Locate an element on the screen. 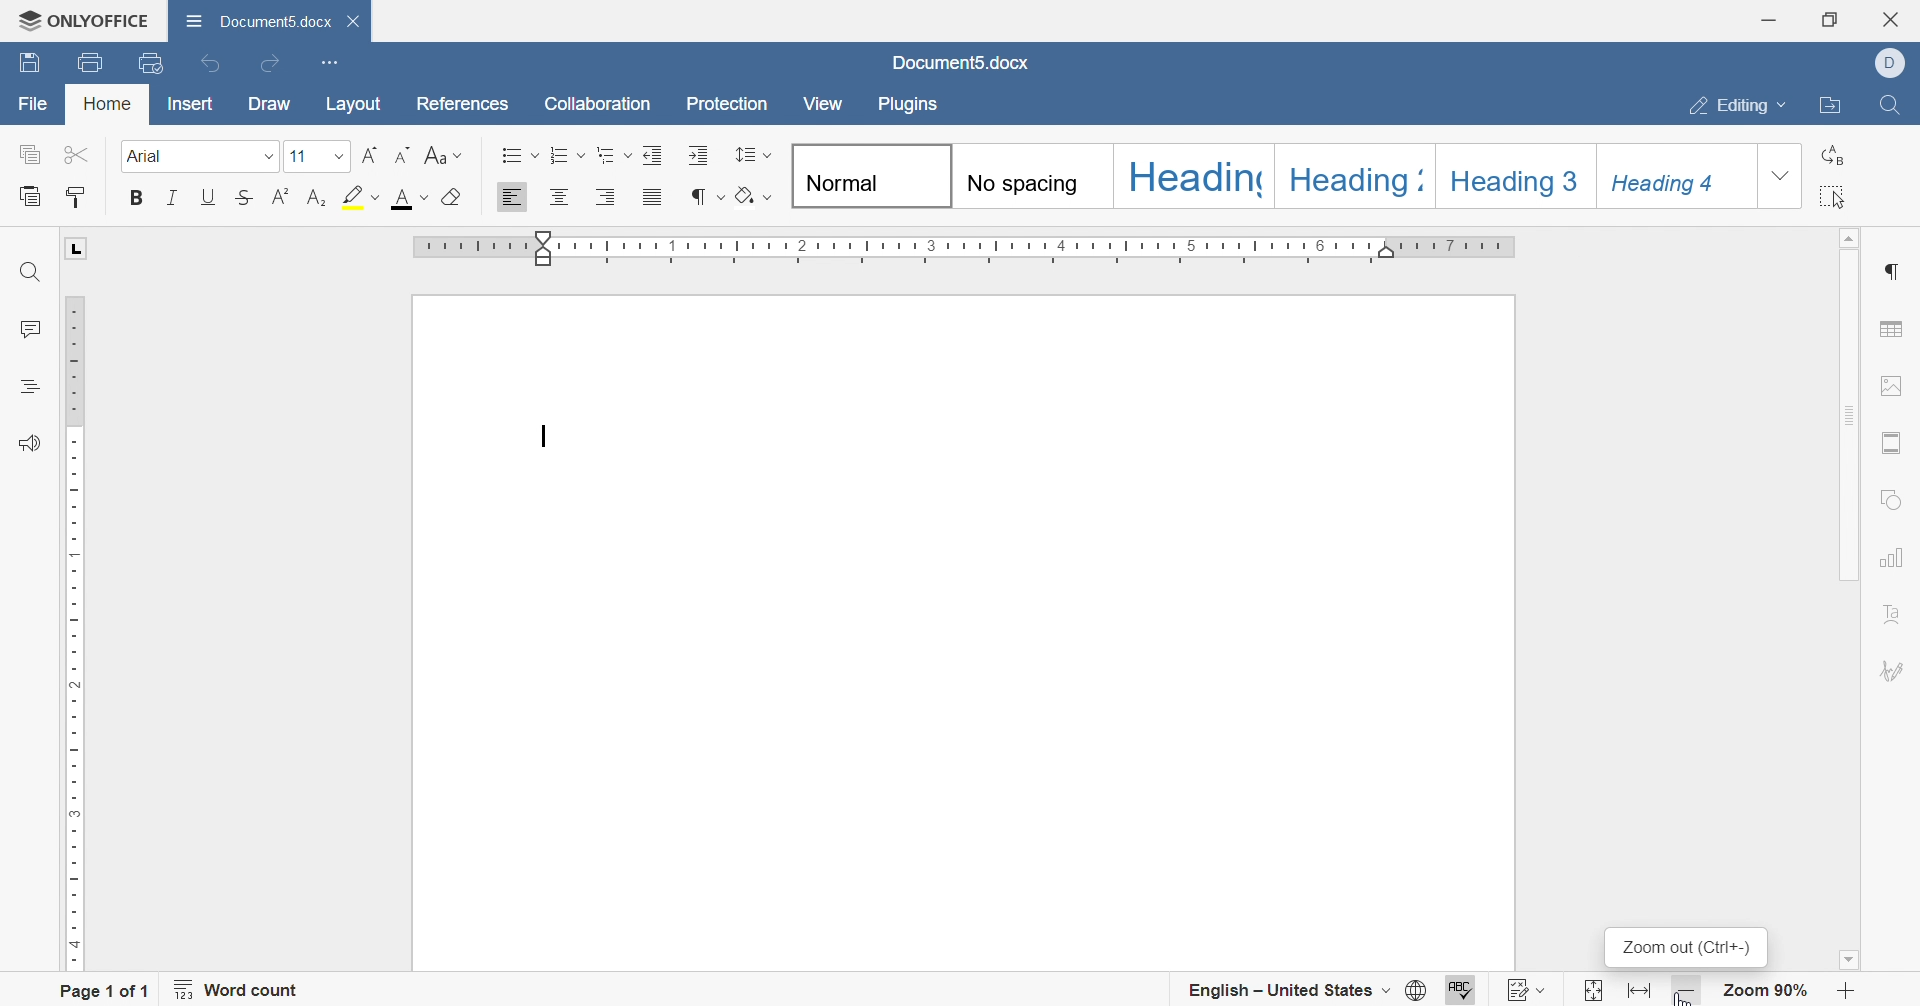 The width and height of the screenshot is (1920, 1006). bullets is located at coordinates (517, 153).